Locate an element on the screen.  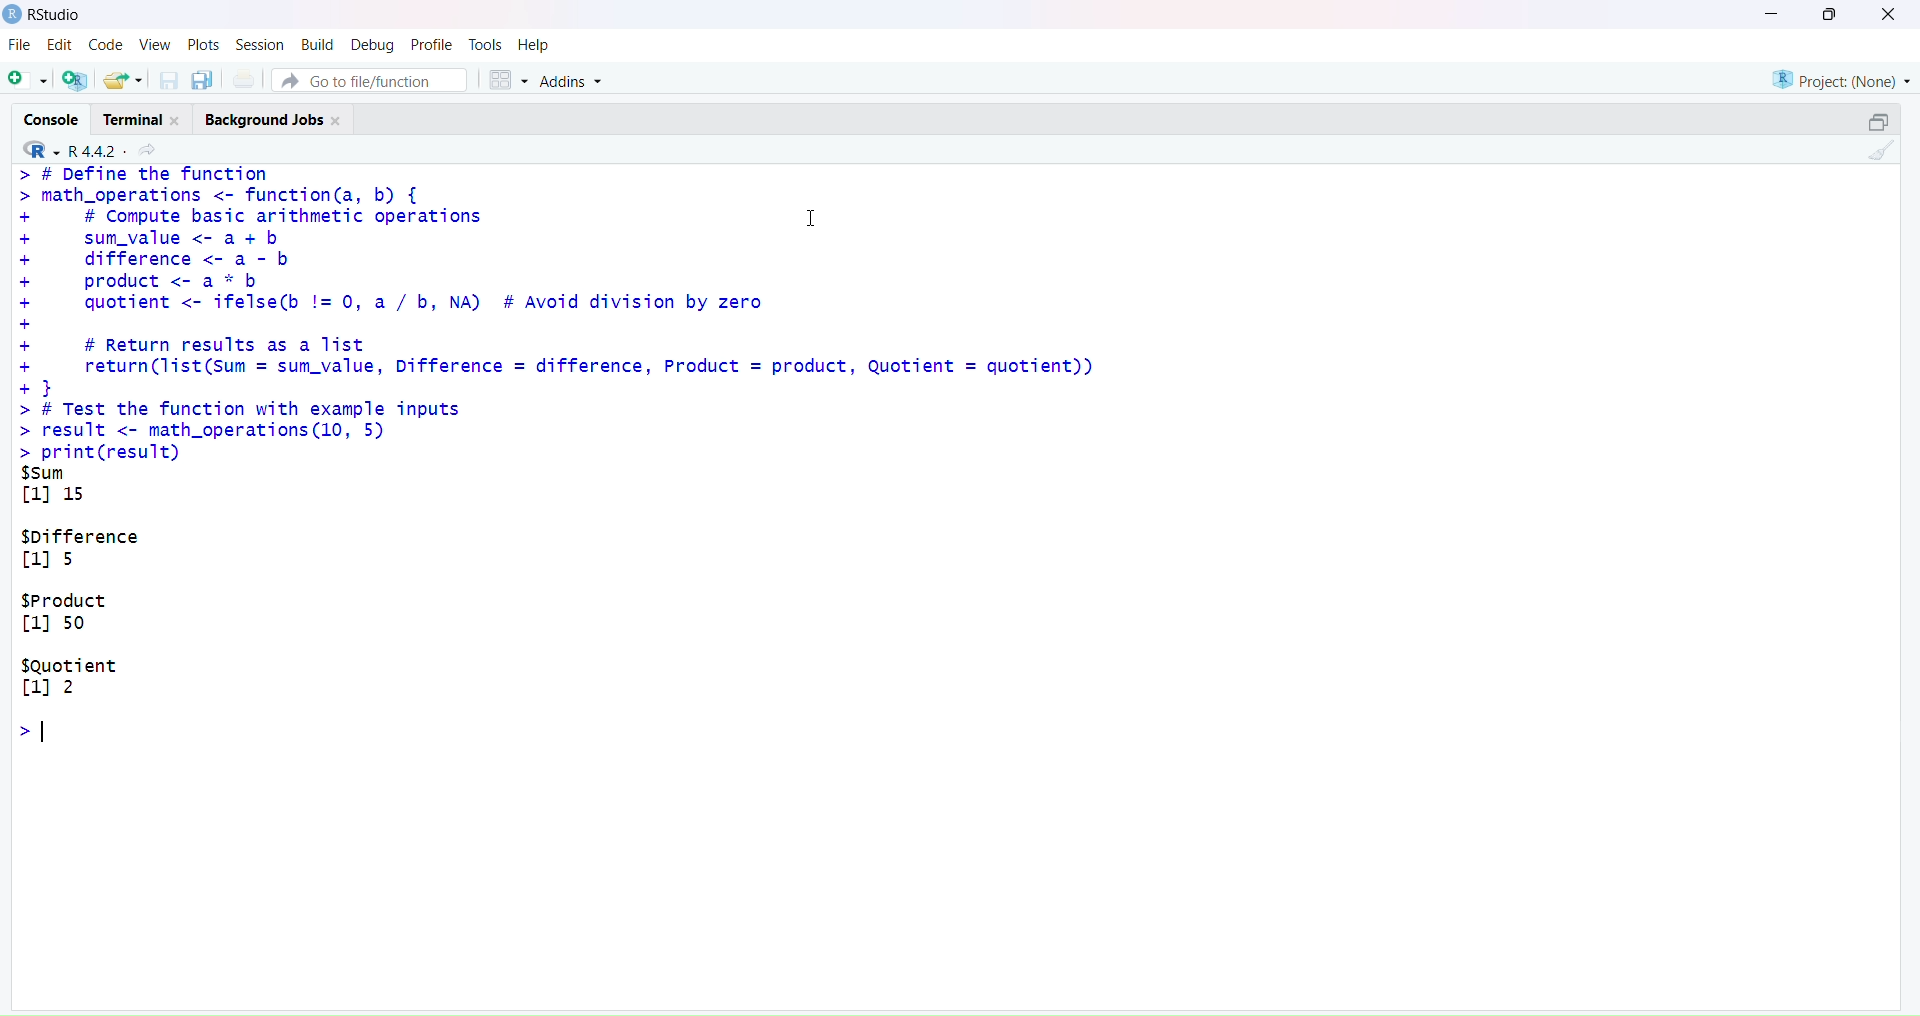
Background Jobs is located at coordinates (274, 120).